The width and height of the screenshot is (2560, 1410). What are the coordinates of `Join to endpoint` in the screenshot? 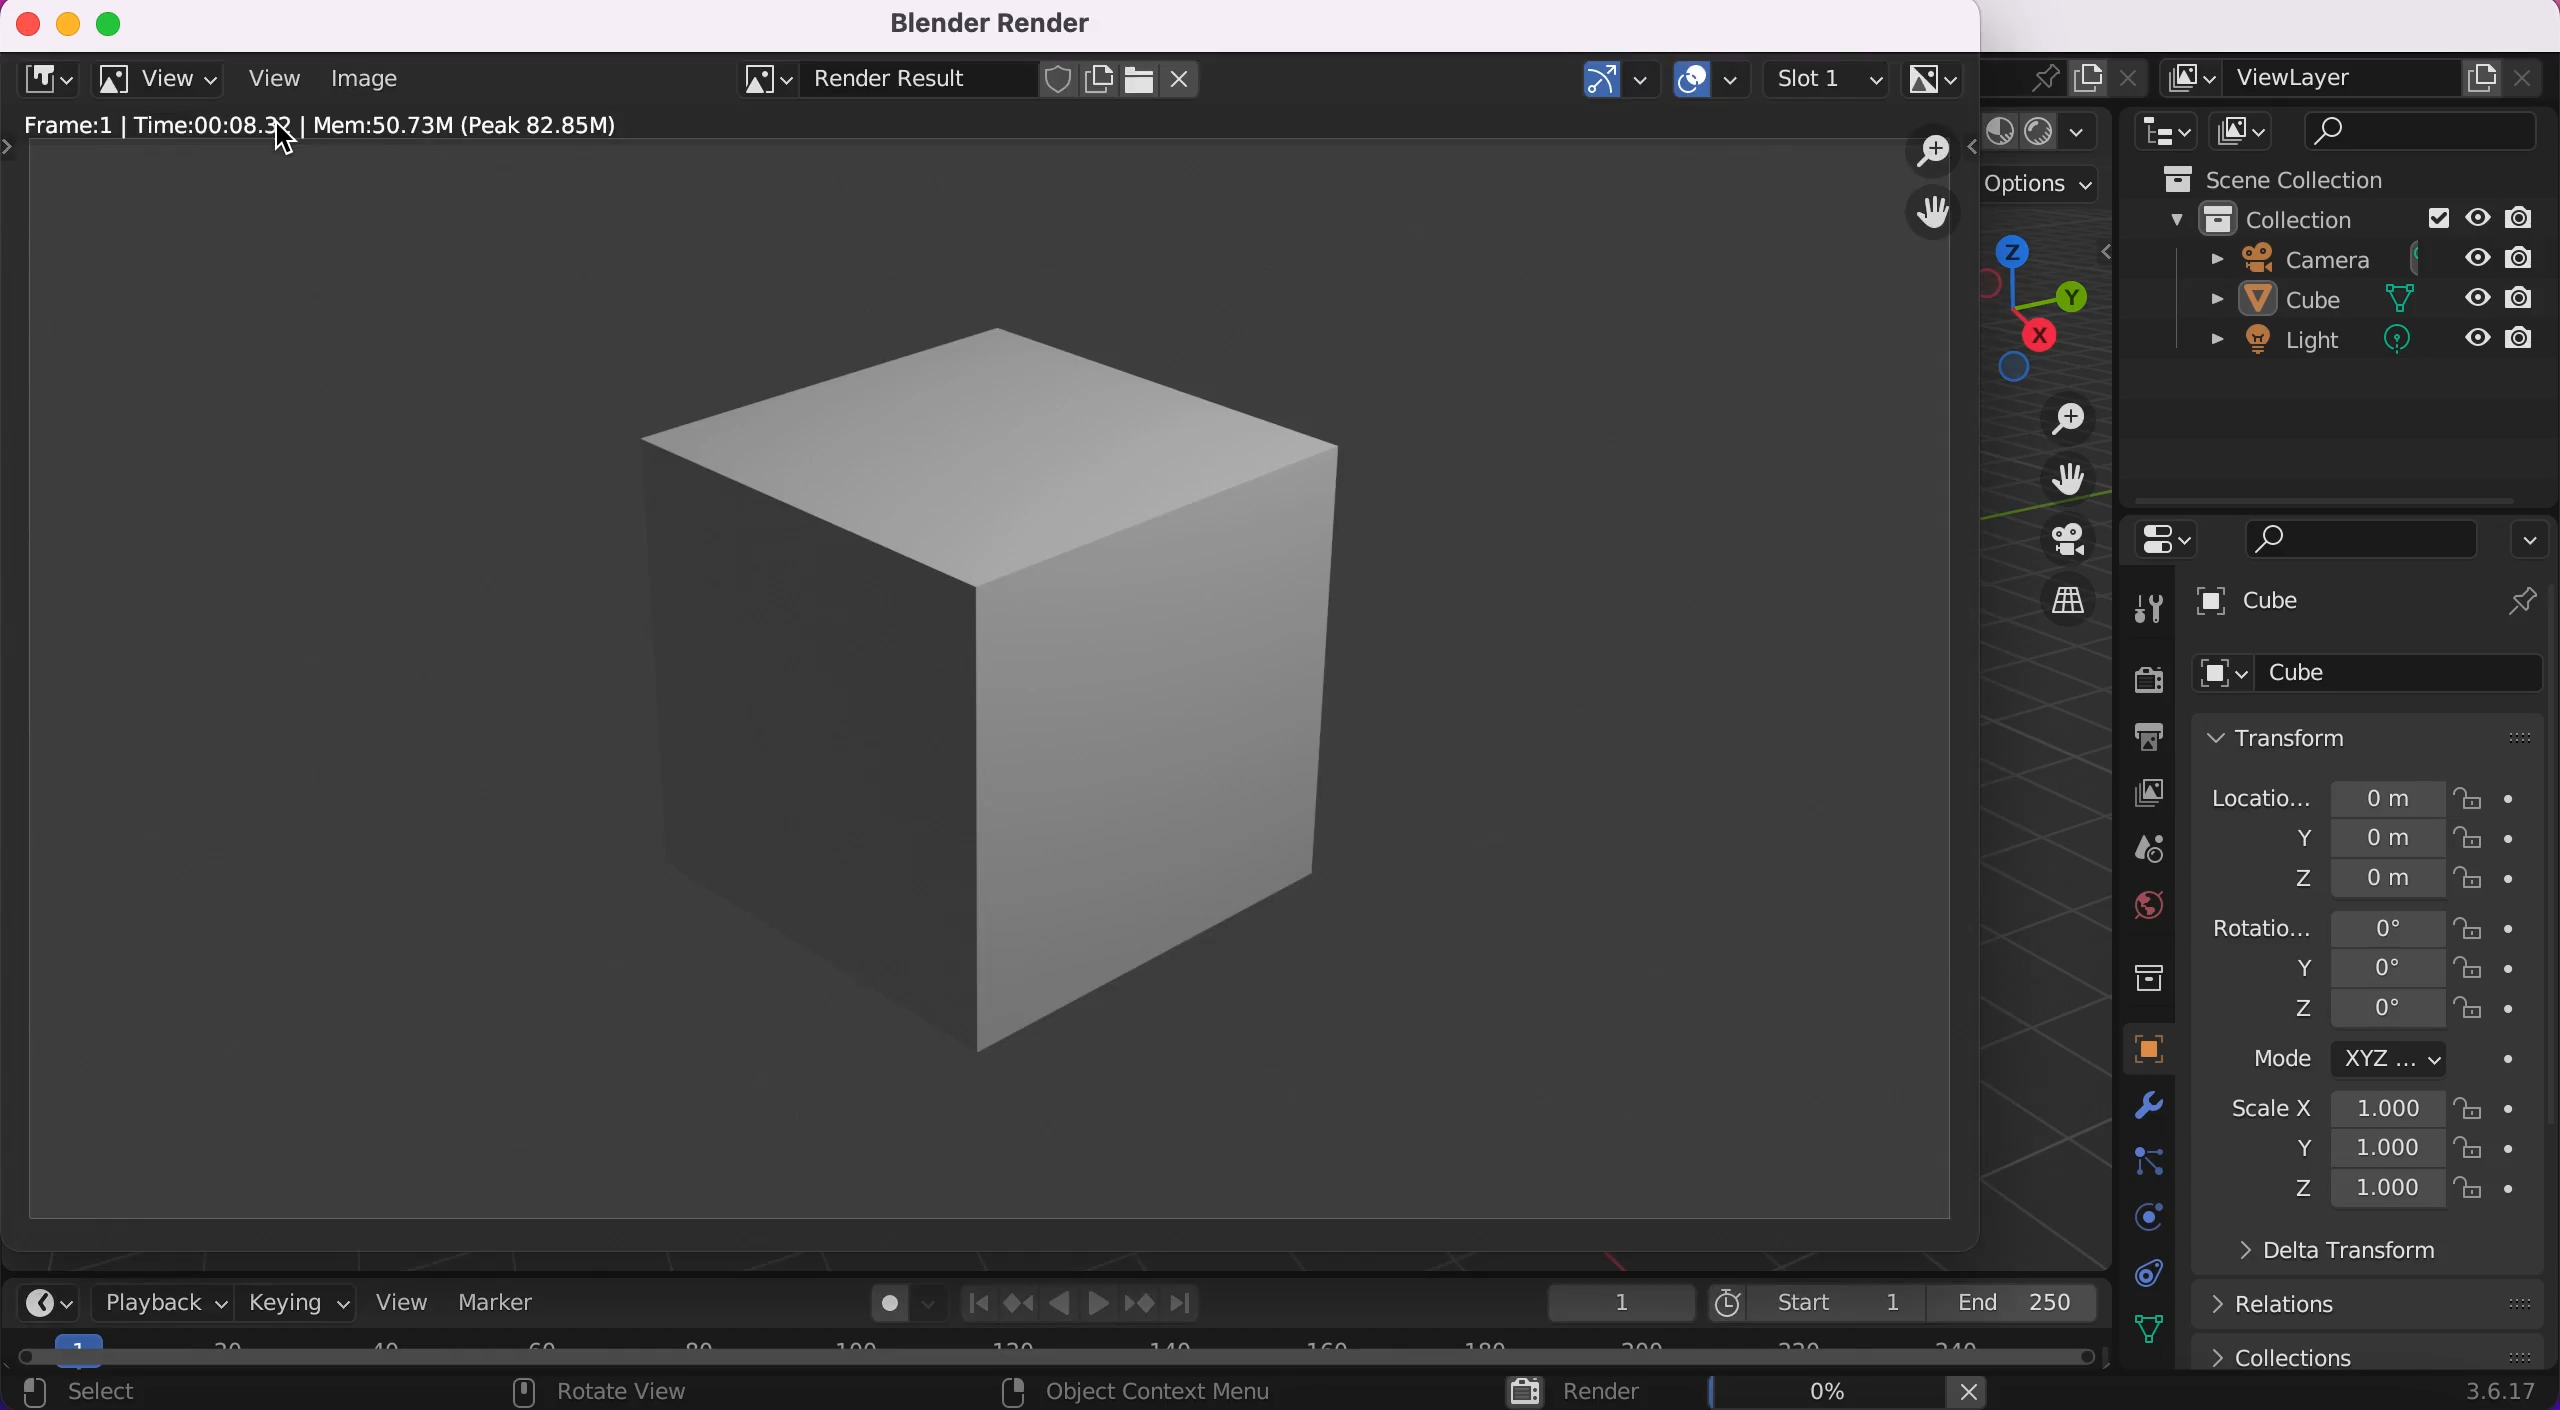 It's located at (1184, 1304).